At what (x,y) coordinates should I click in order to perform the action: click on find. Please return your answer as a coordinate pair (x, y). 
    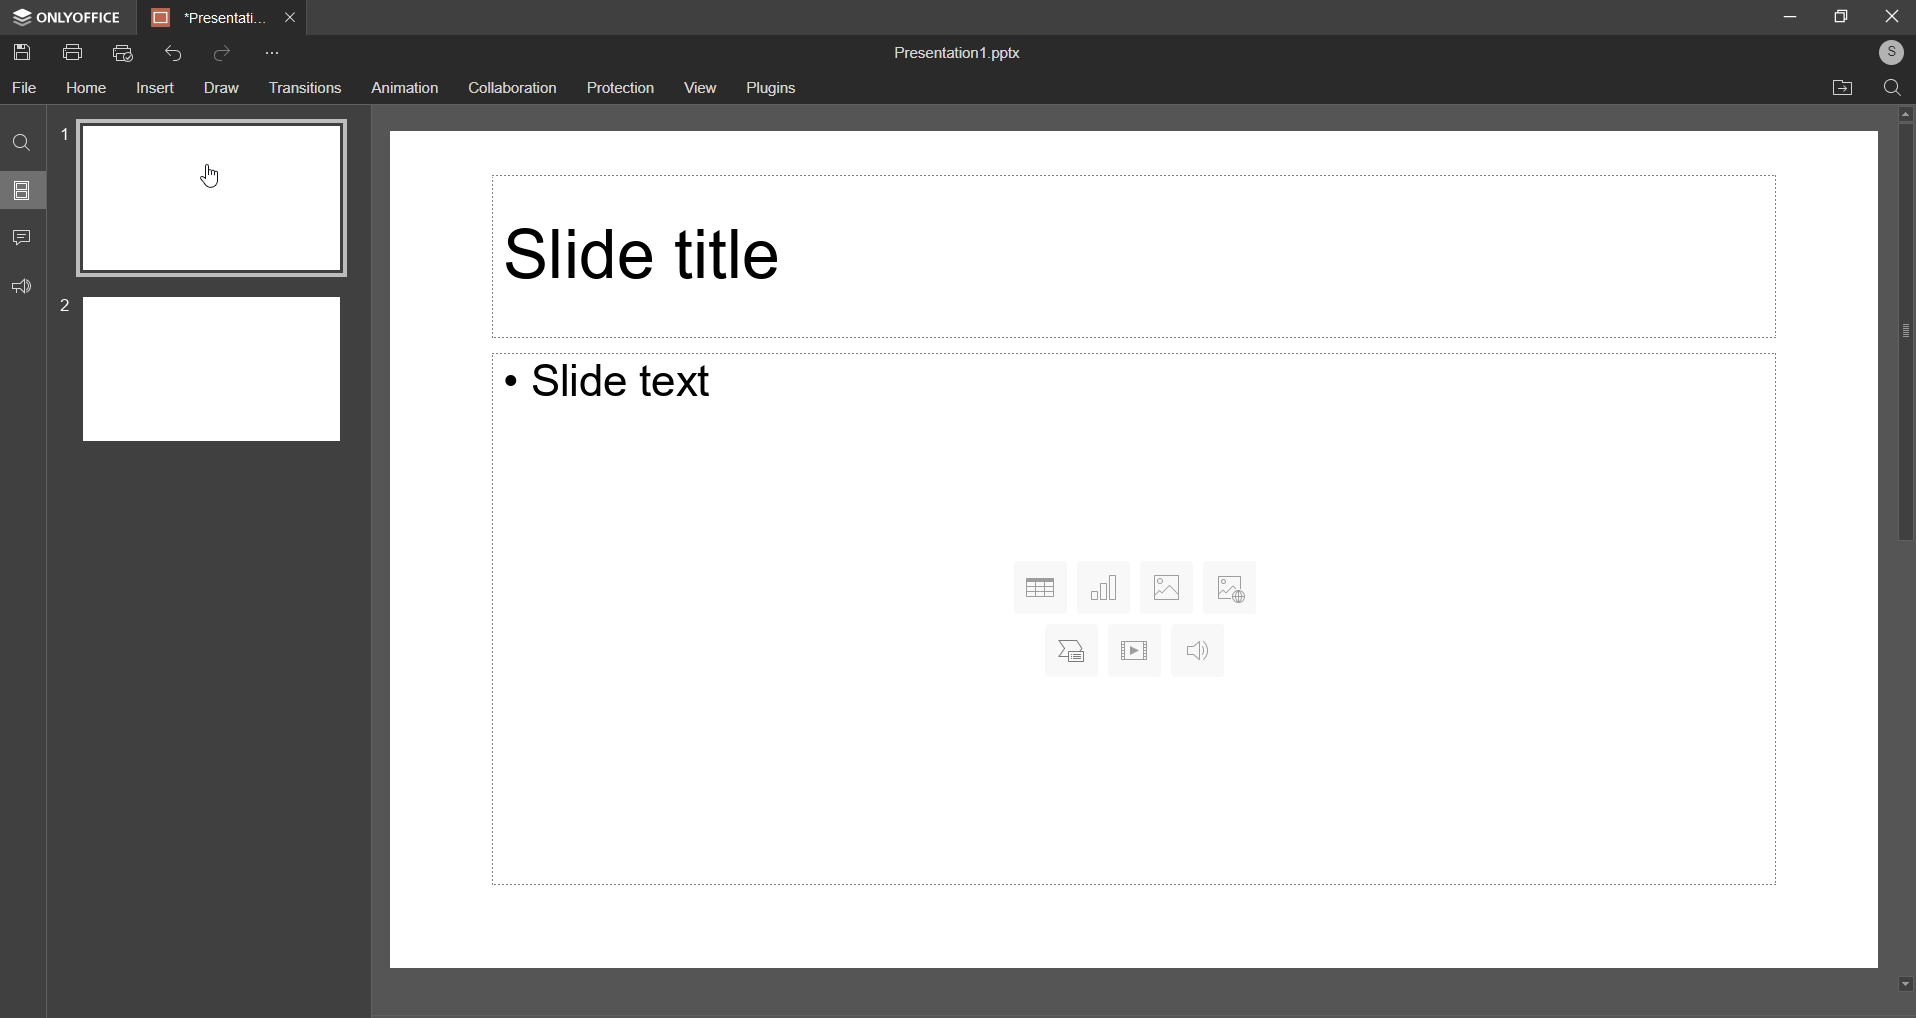
    Looking at the image, I should click on (1892, 85).